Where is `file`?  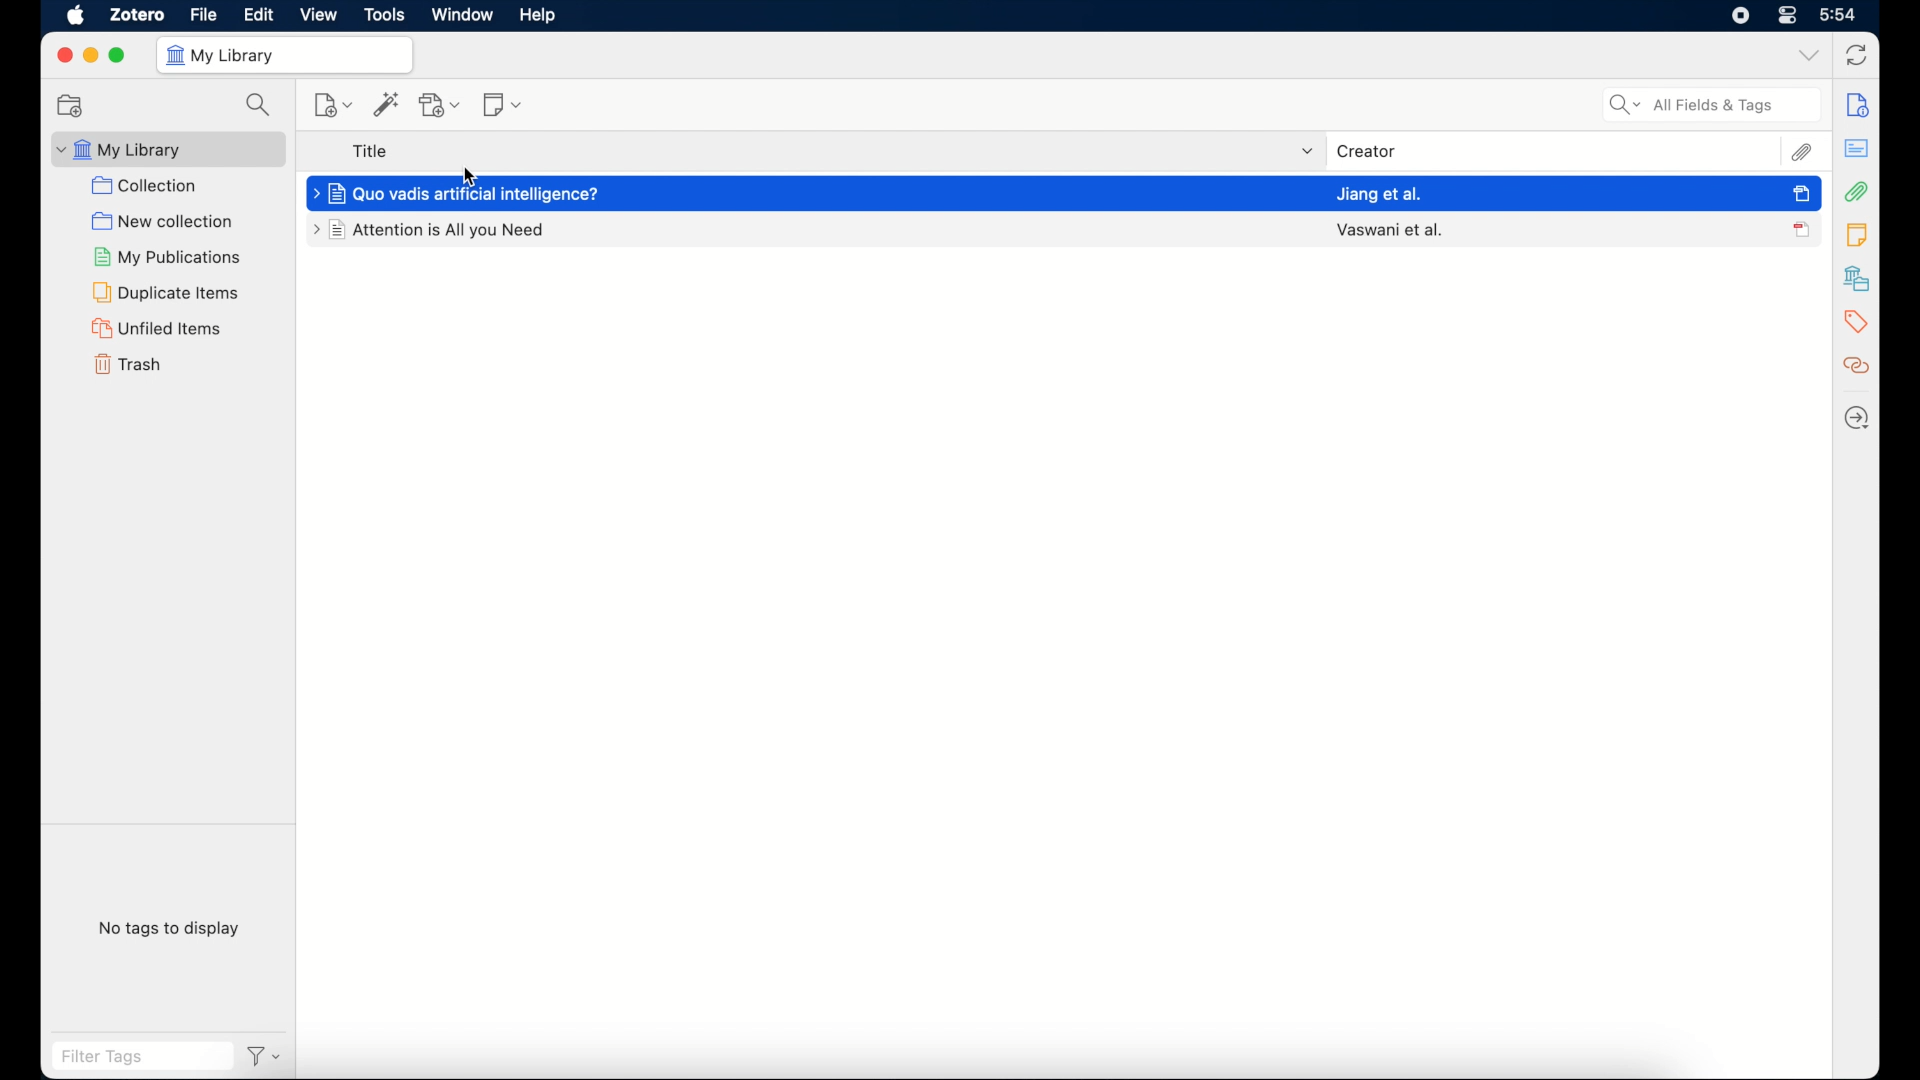
file is located at coordinates (203, 14).